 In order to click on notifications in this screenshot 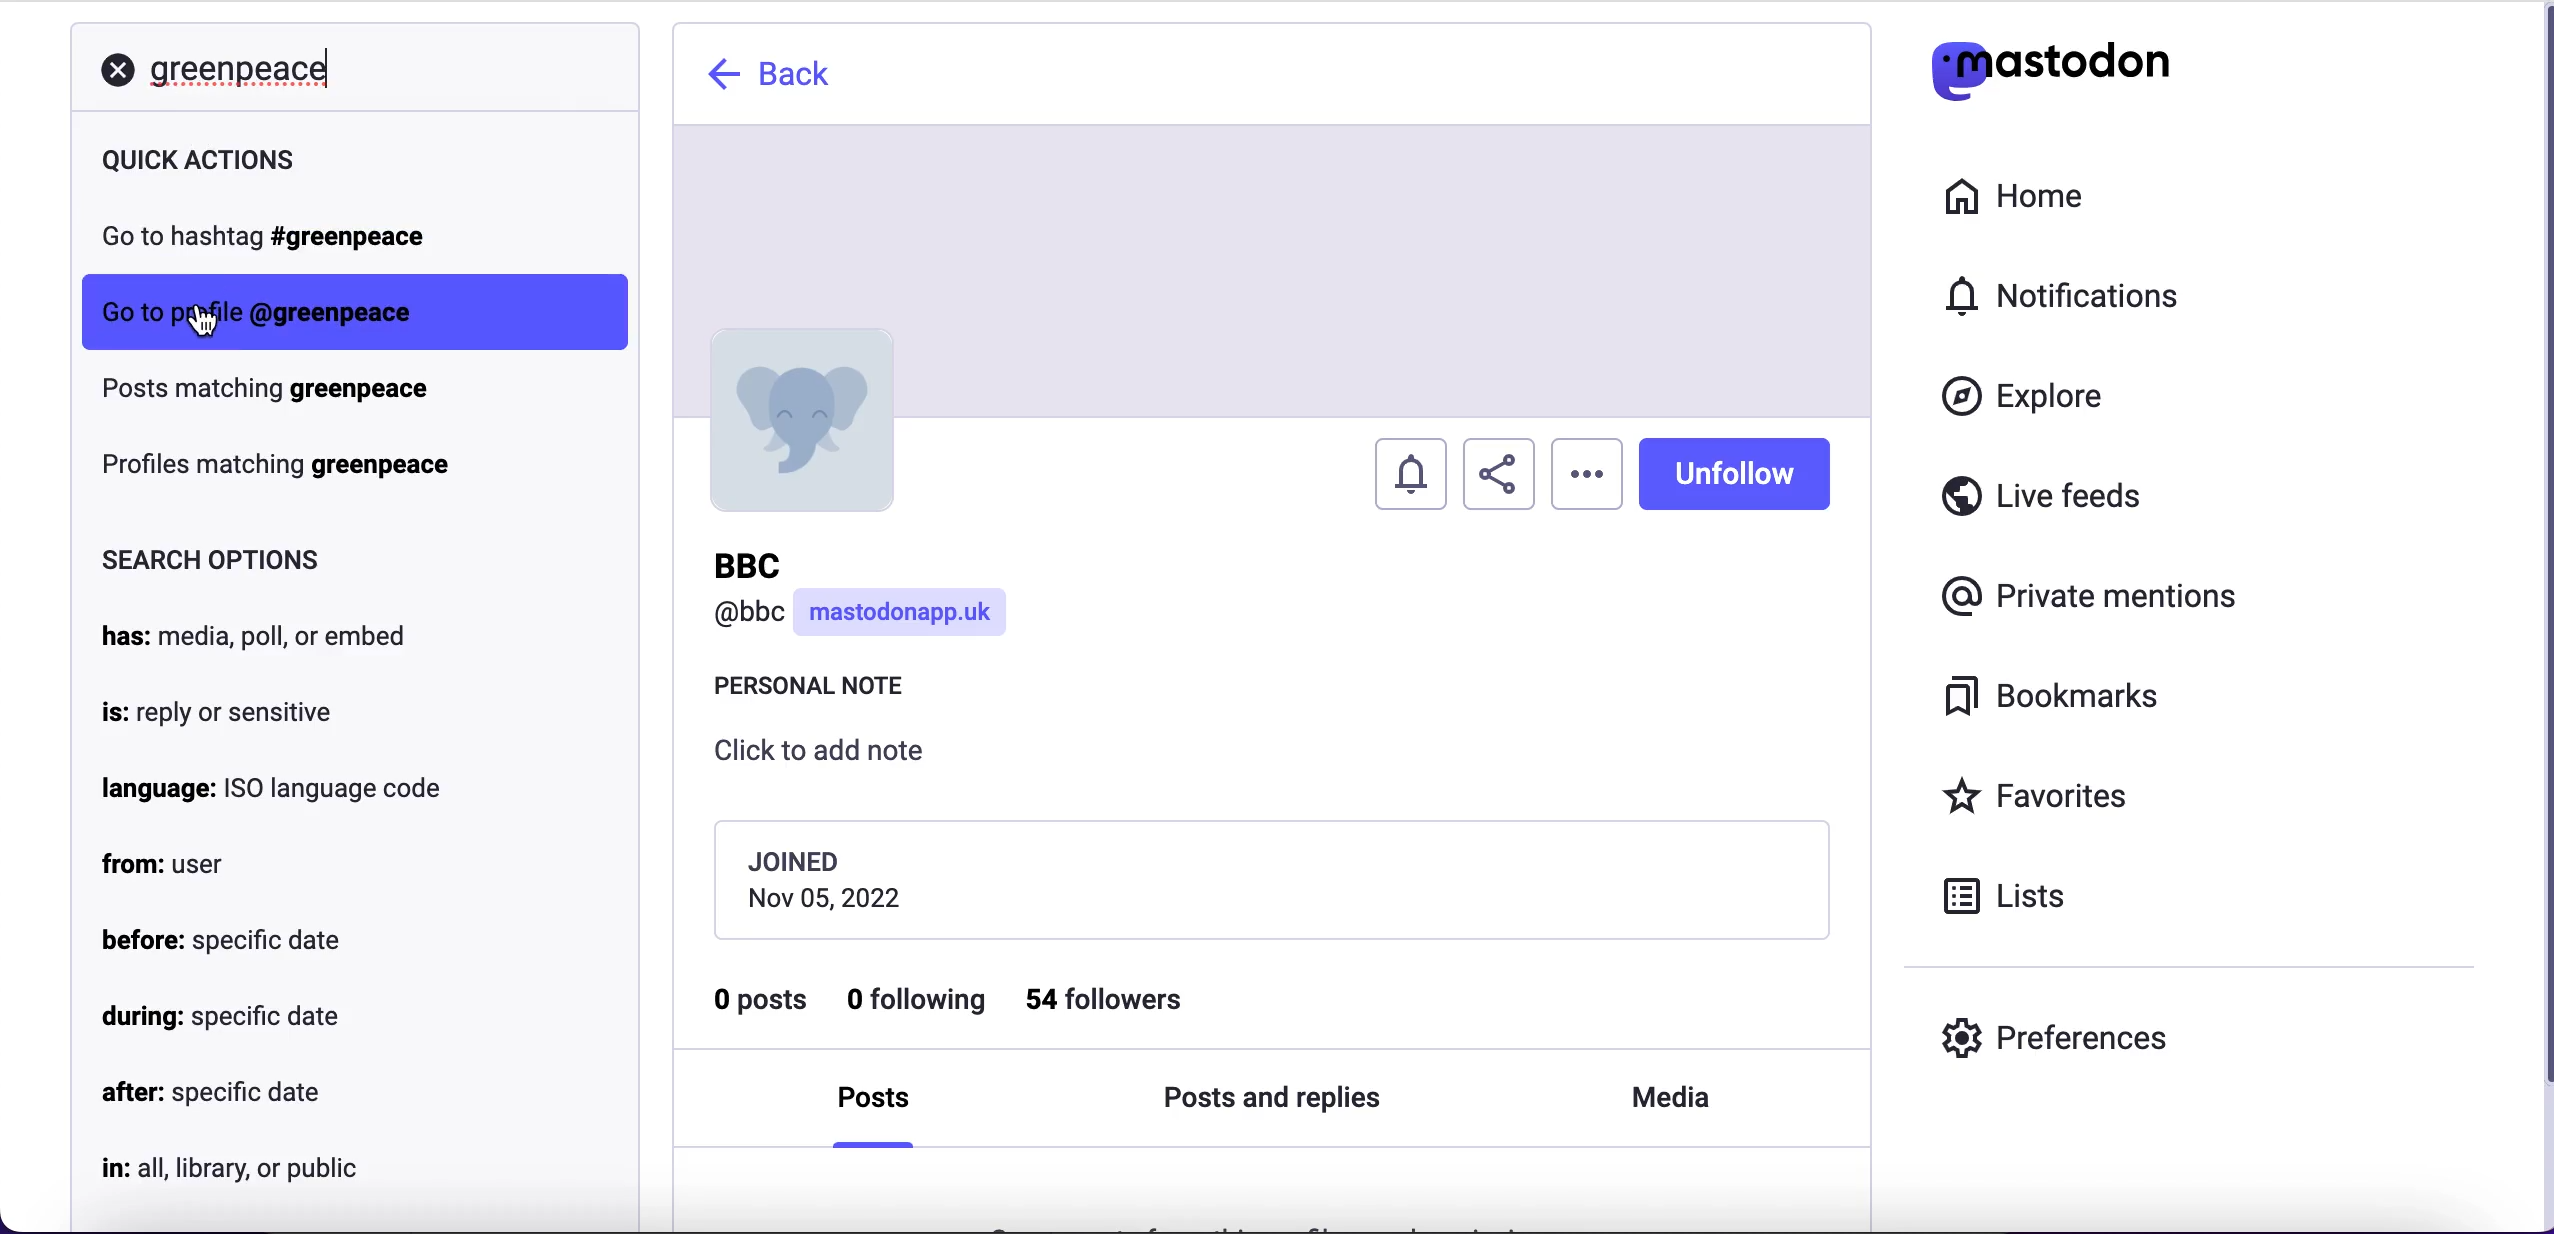, I will do `click(2072, 295)`.